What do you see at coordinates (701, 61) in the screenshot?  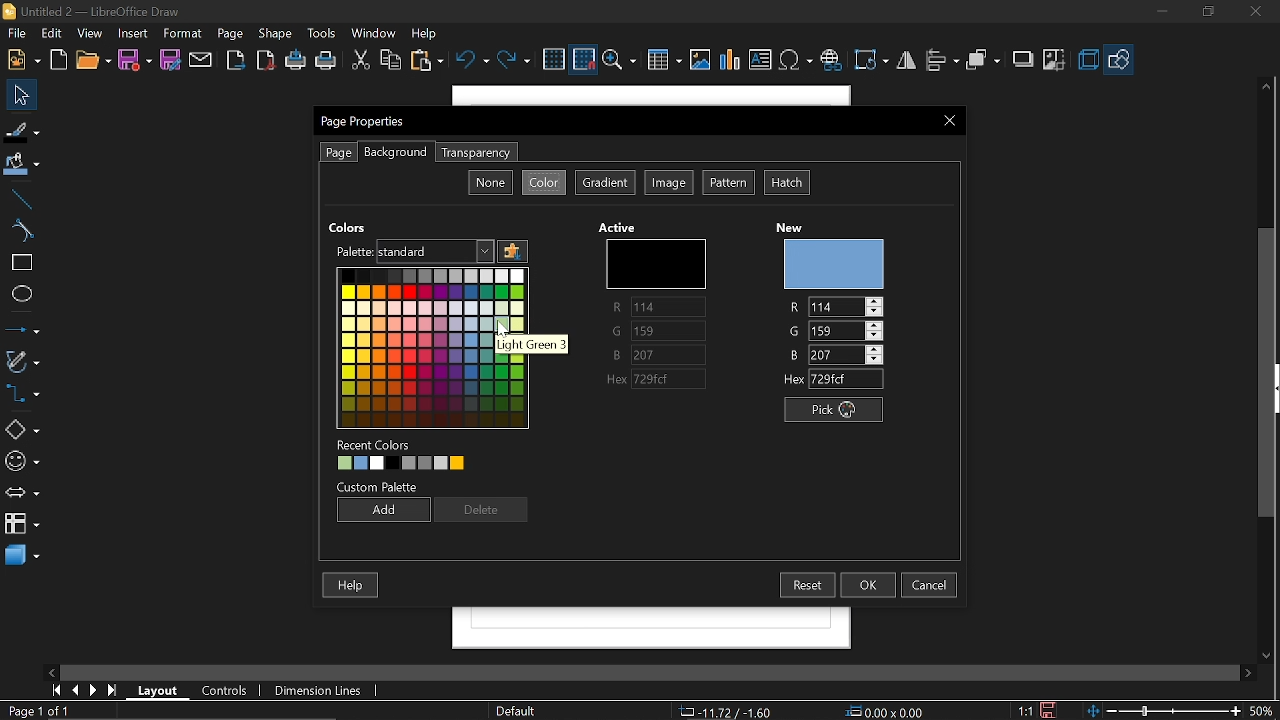 I see `Insert Image` at bounding box center [701, 61].